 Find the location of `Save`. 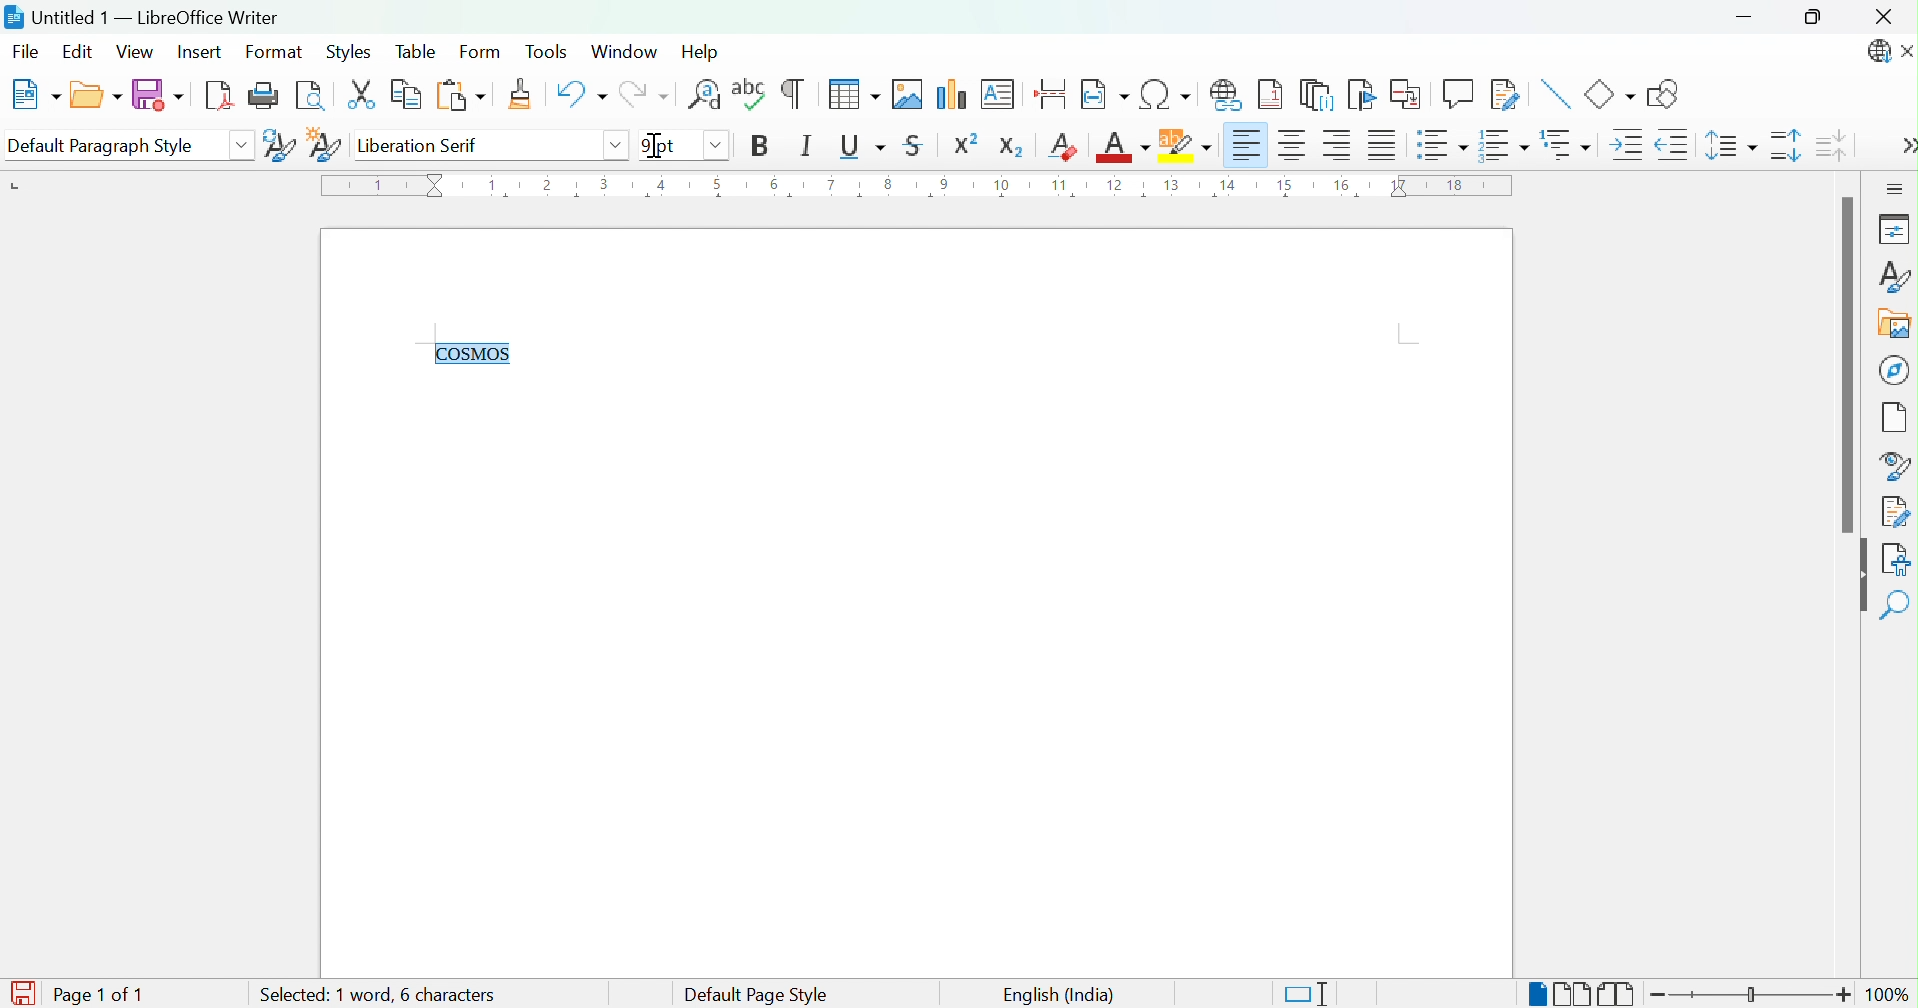

Save is located at coordinates (157, 96).